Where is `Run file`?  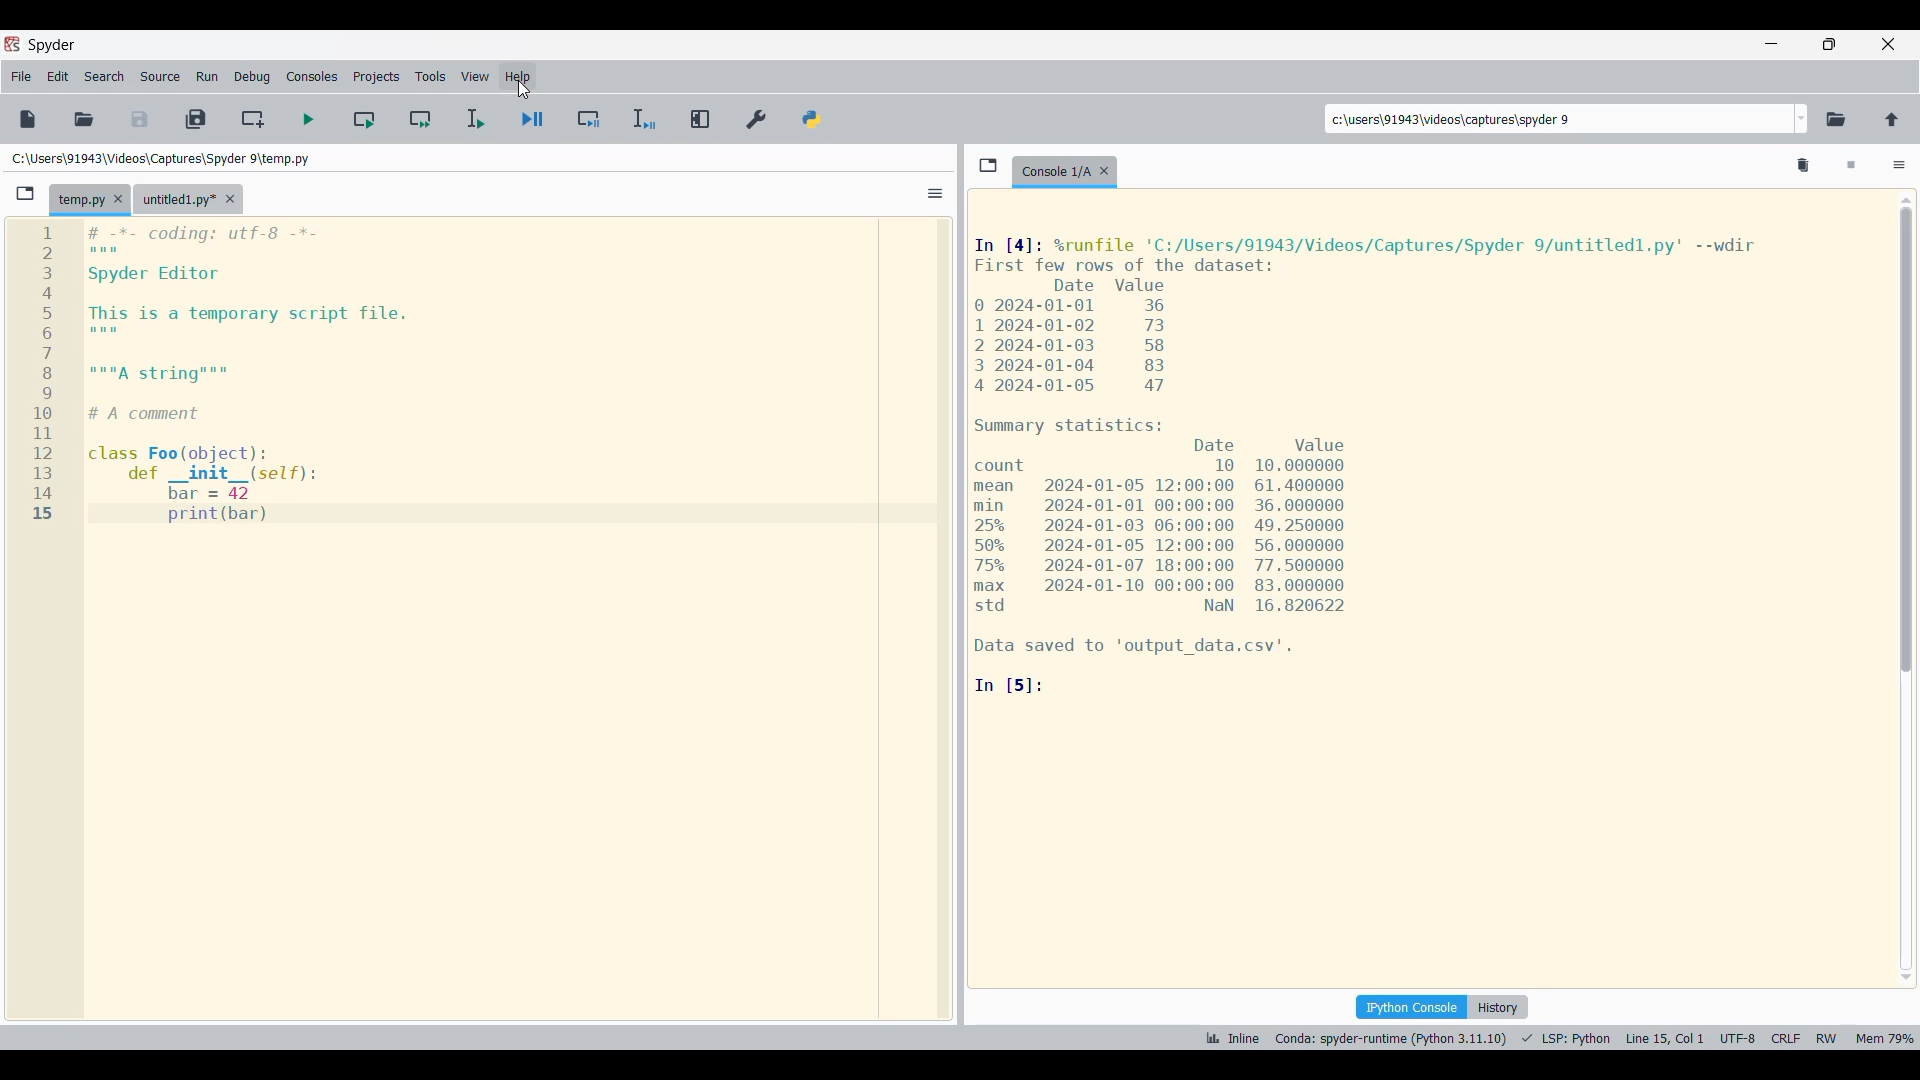
Run file is located at coordinates (308, 120).